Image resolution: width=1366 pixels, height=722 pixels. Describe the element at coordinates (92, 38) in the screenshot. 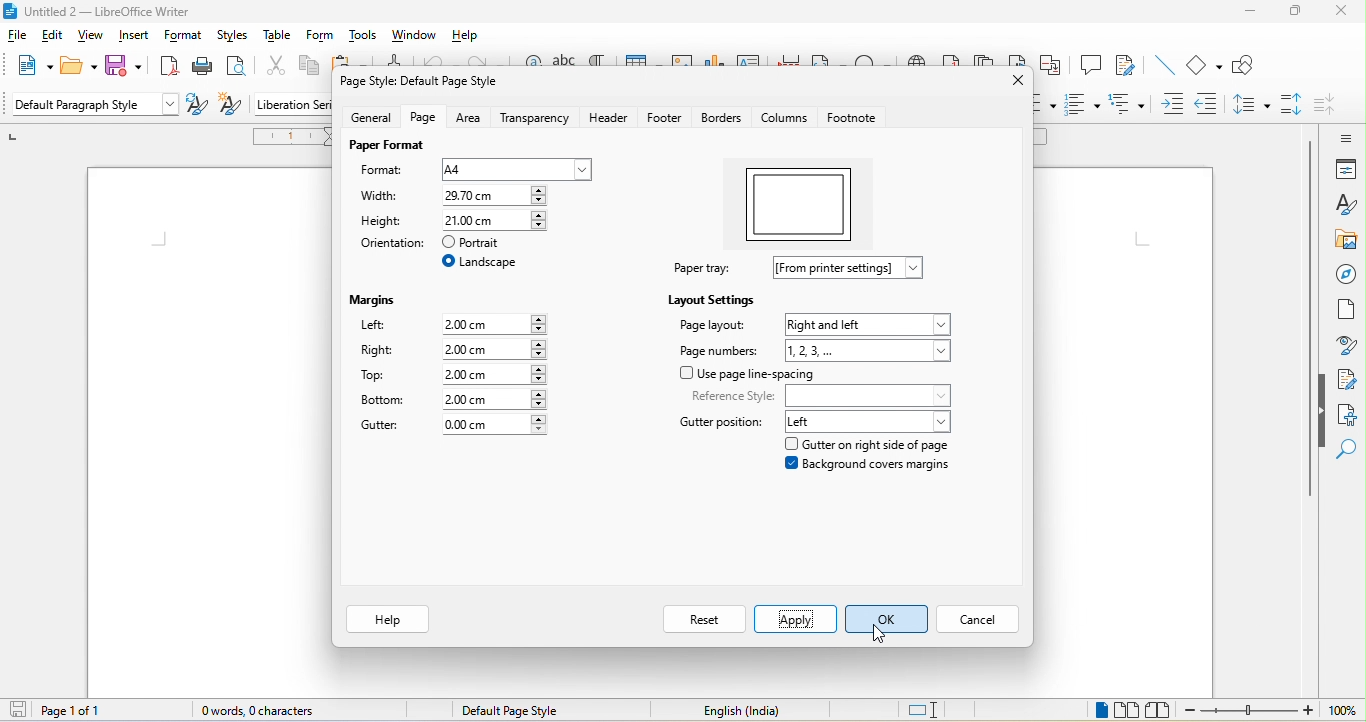

I see `view` at that location.